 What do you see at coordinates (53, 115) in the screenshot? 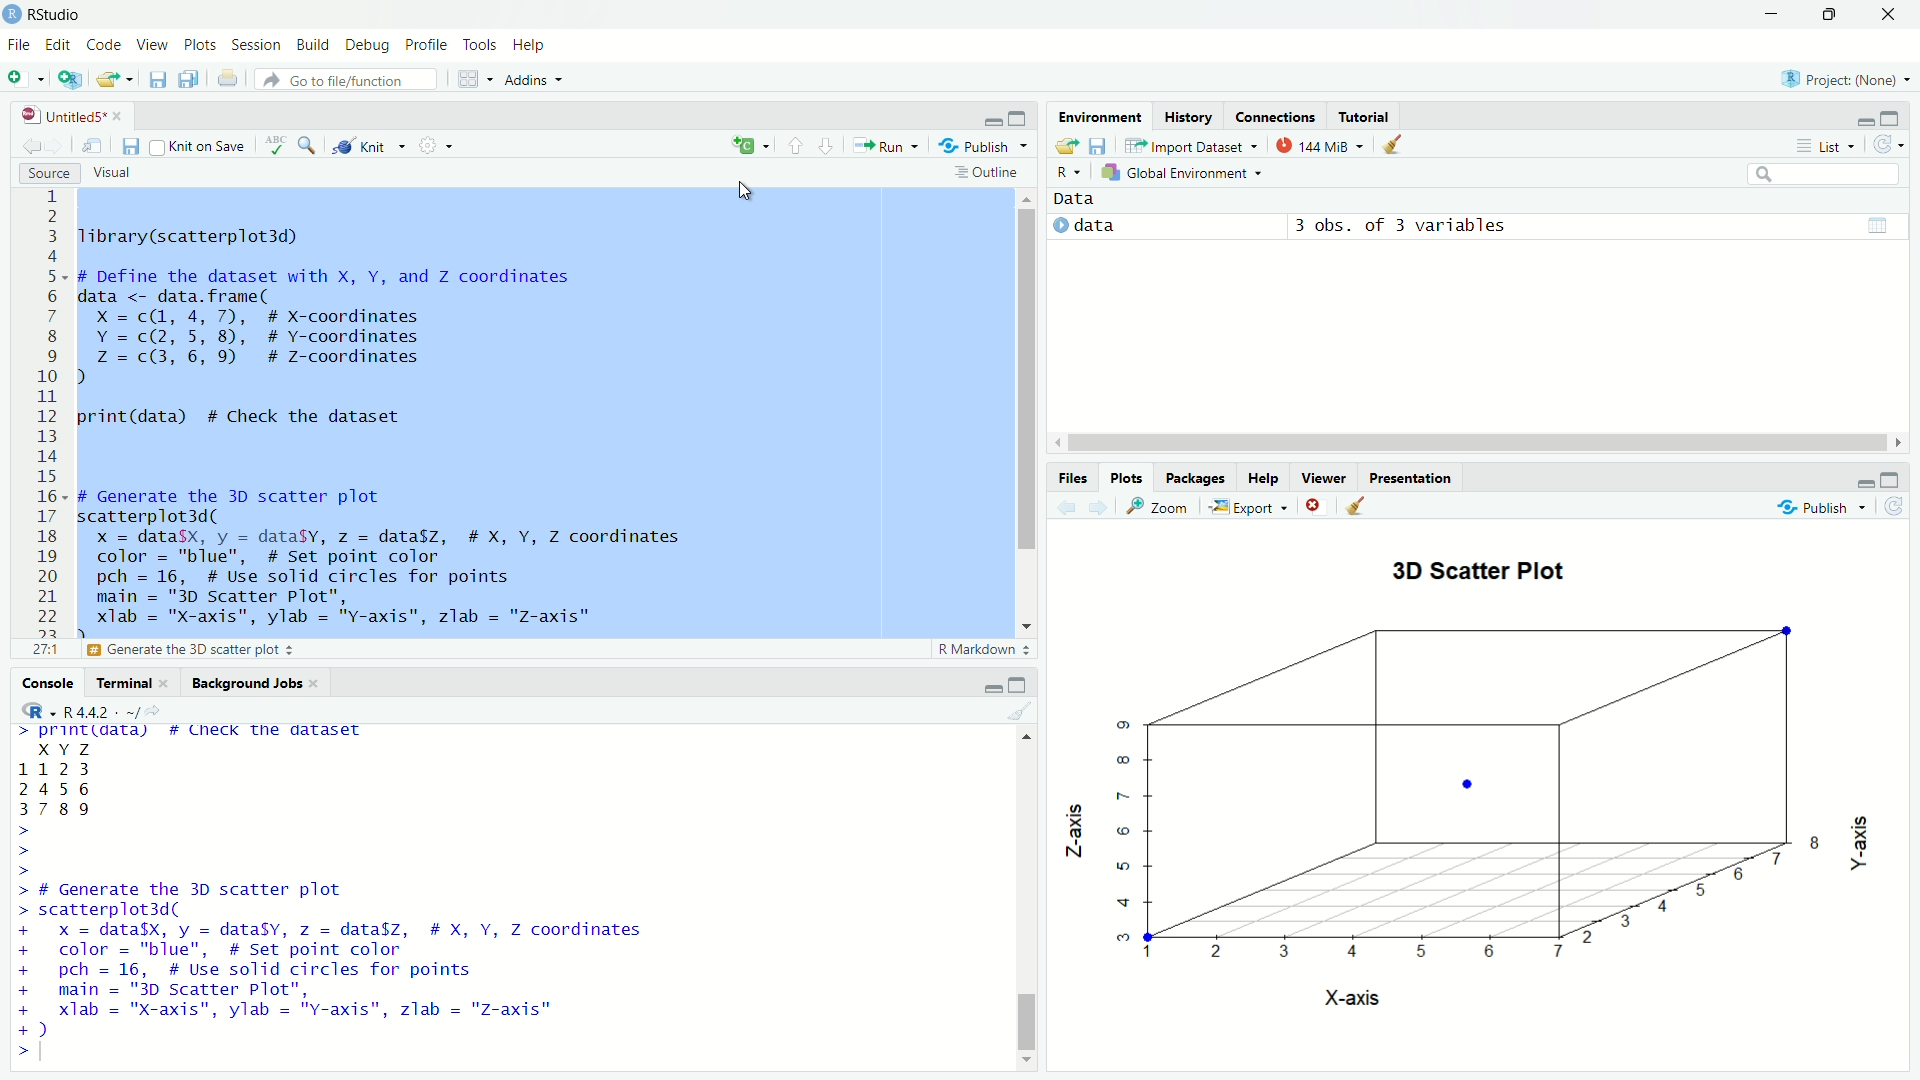
I see `untitled` at bounding box center [53, 115].